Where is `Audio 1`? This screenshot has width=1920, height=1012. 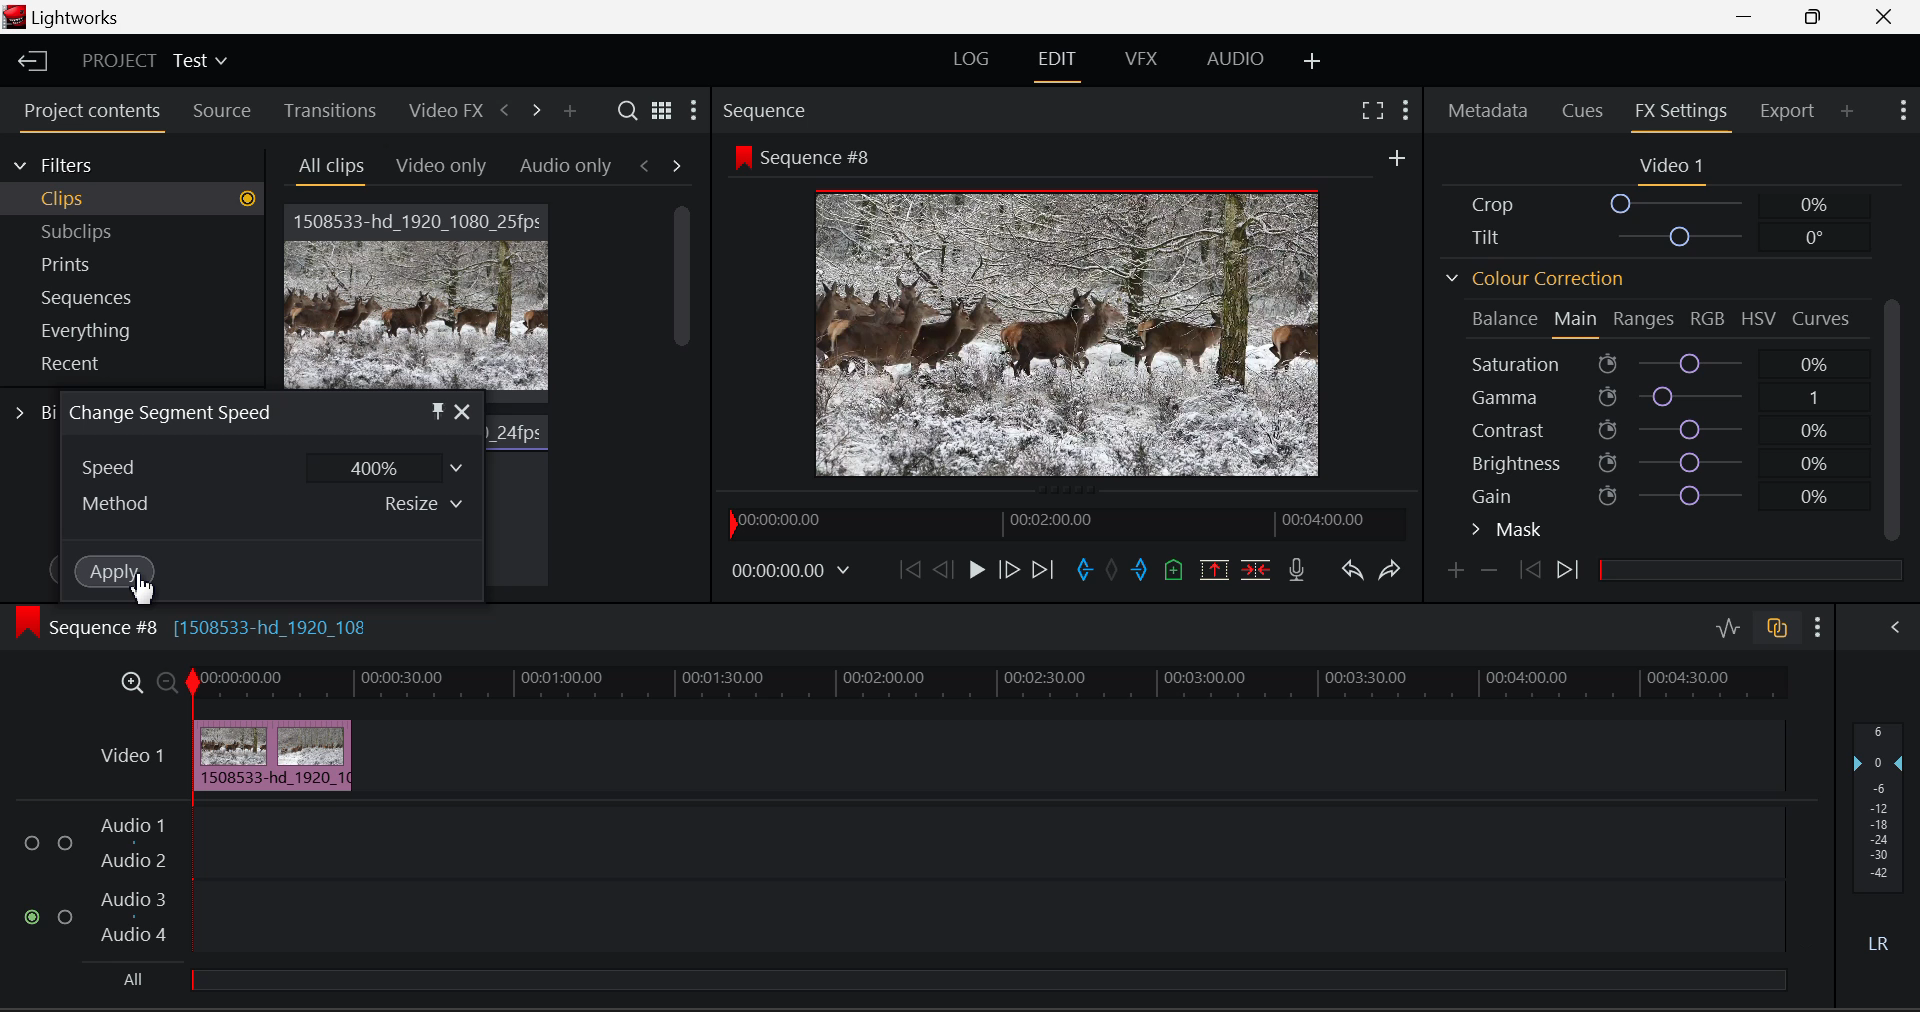 Audio 1 is located at coordinates (136, 823).